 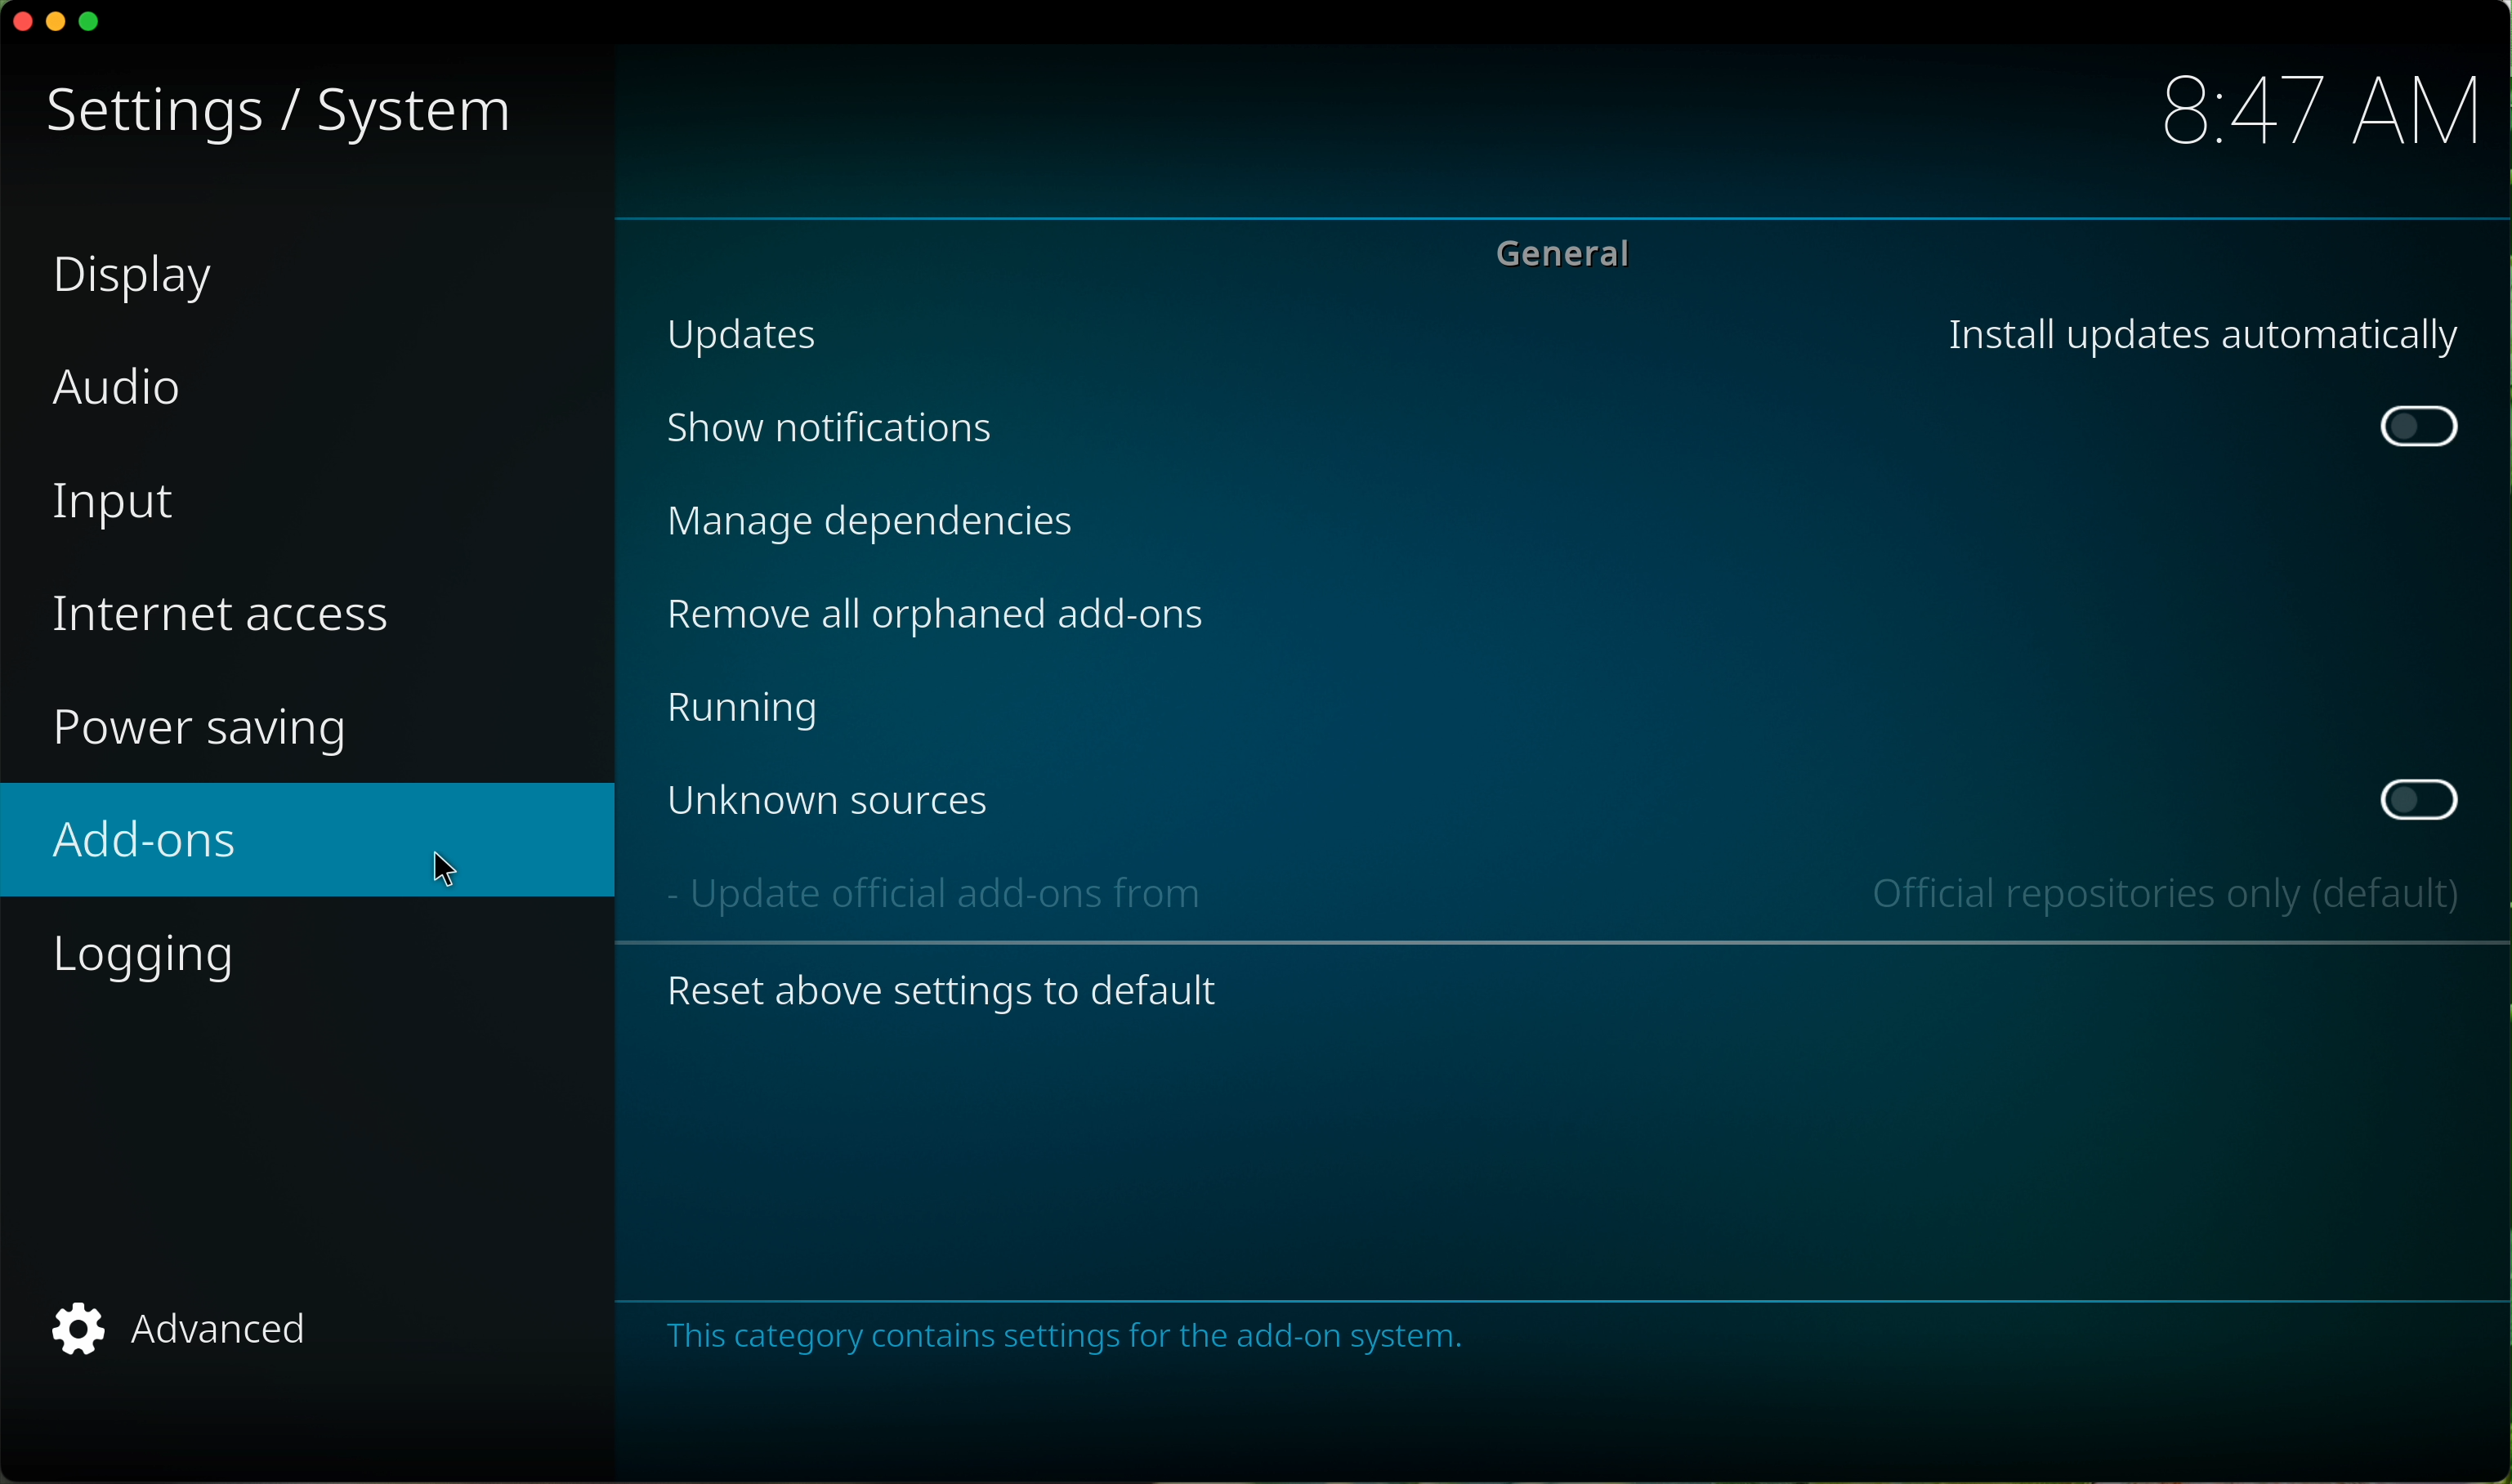 I want to click on General, so click(x=1580, y=251).